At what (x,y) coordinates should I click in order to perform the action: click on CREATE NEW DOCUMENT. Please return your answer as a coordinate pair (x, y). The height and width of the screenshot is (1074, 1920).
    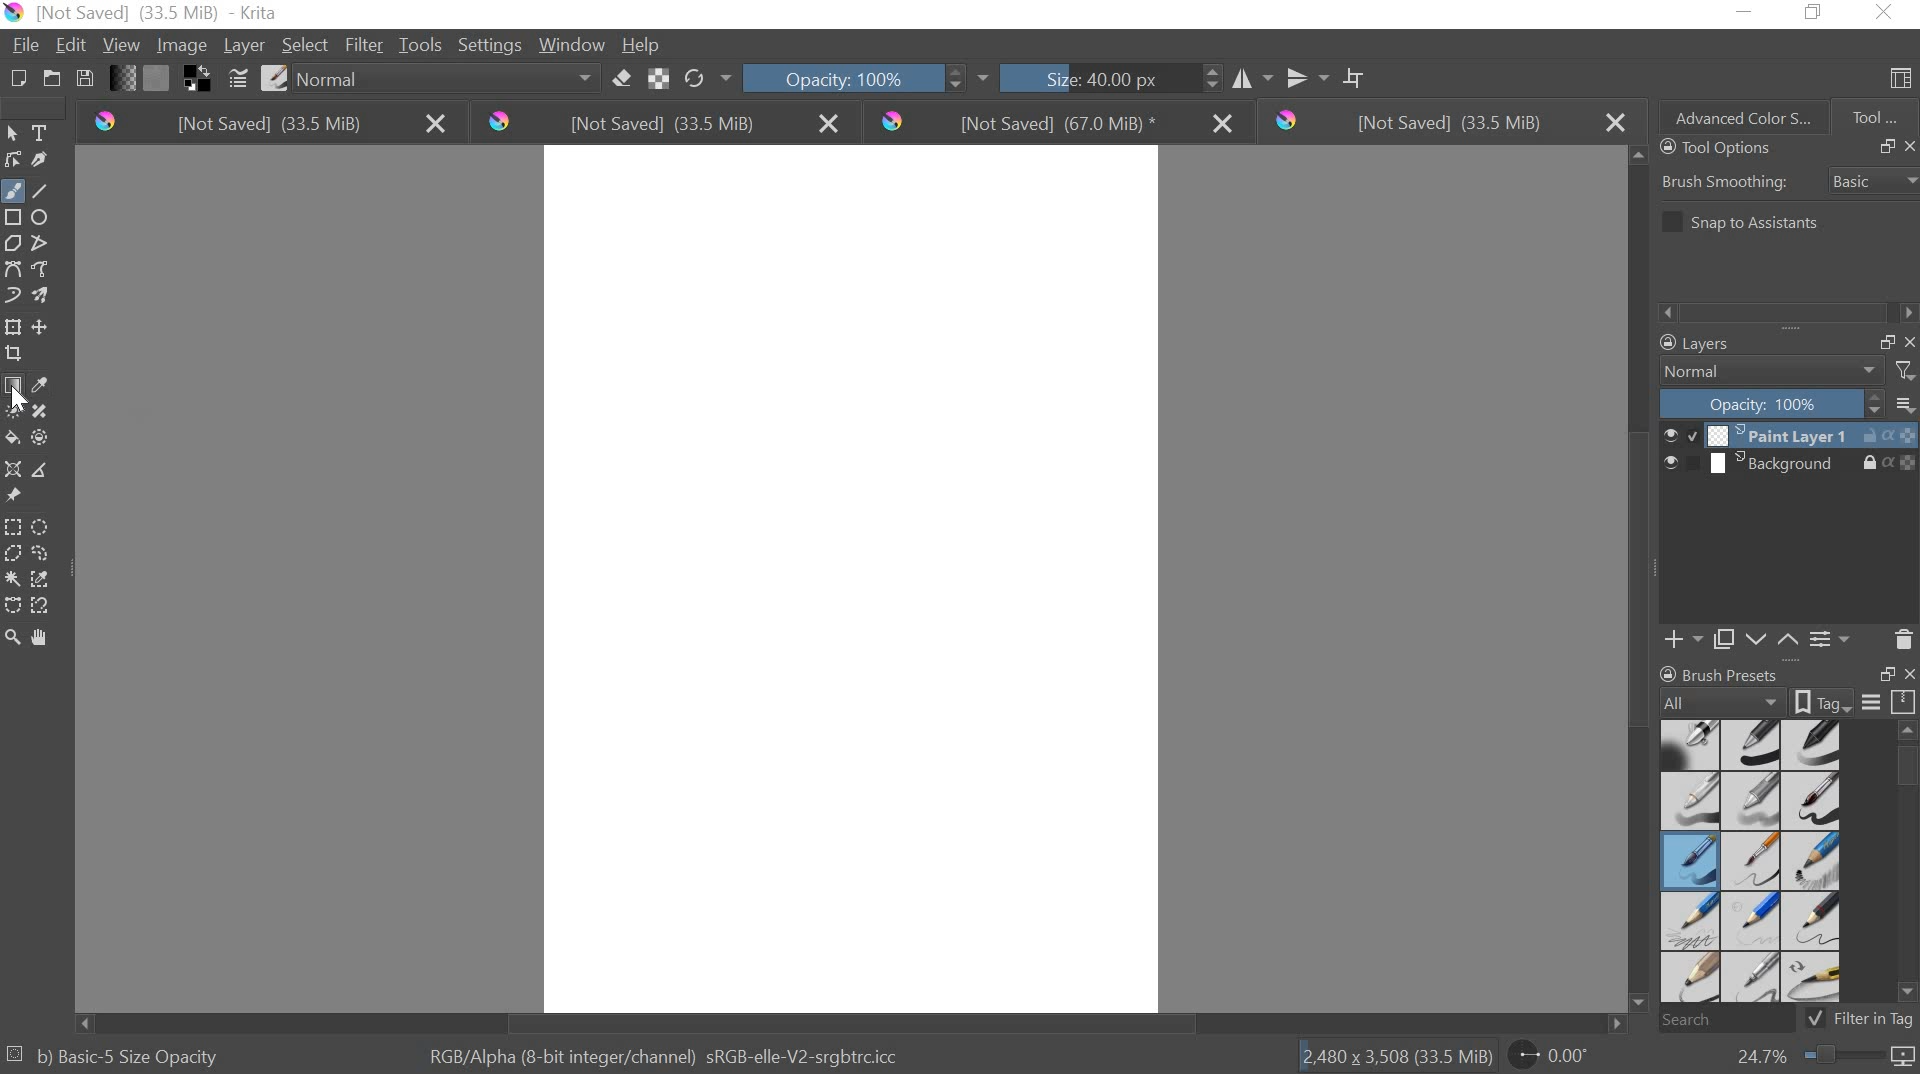
    Looking at the image, I should click on (13, 79).